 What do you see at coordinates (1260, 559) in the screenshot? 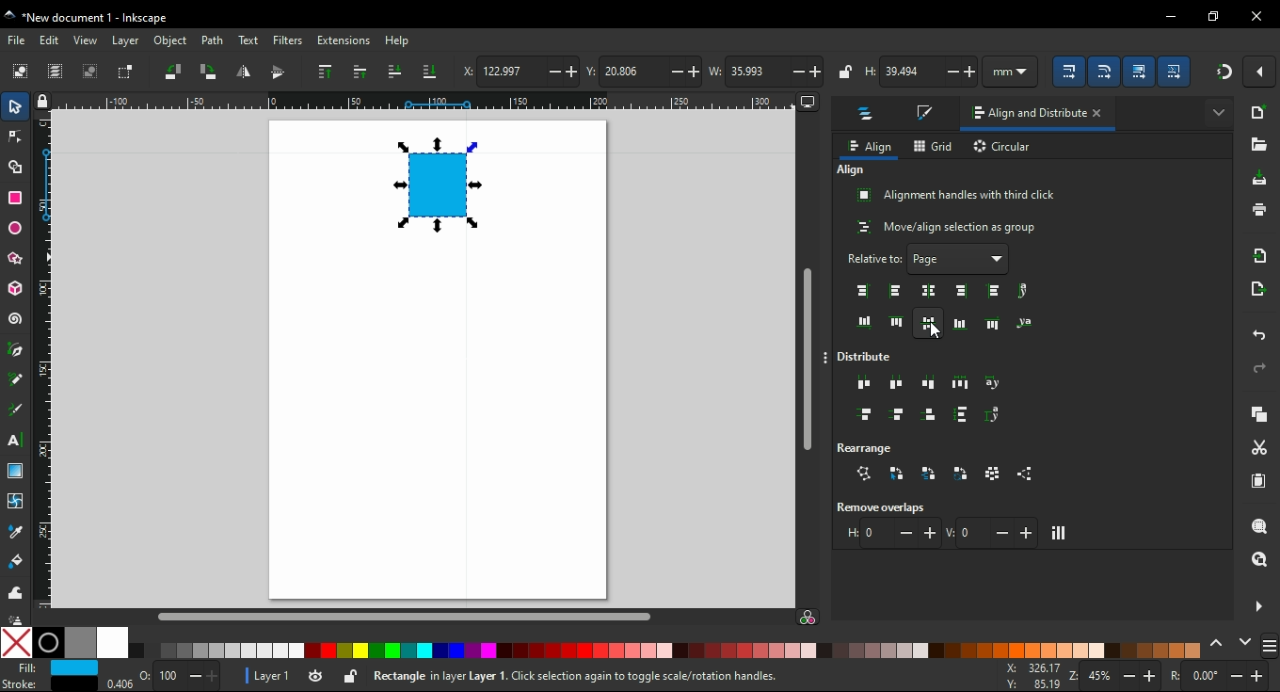
I see `zoom drawing` at bounding box center [1260, 559].